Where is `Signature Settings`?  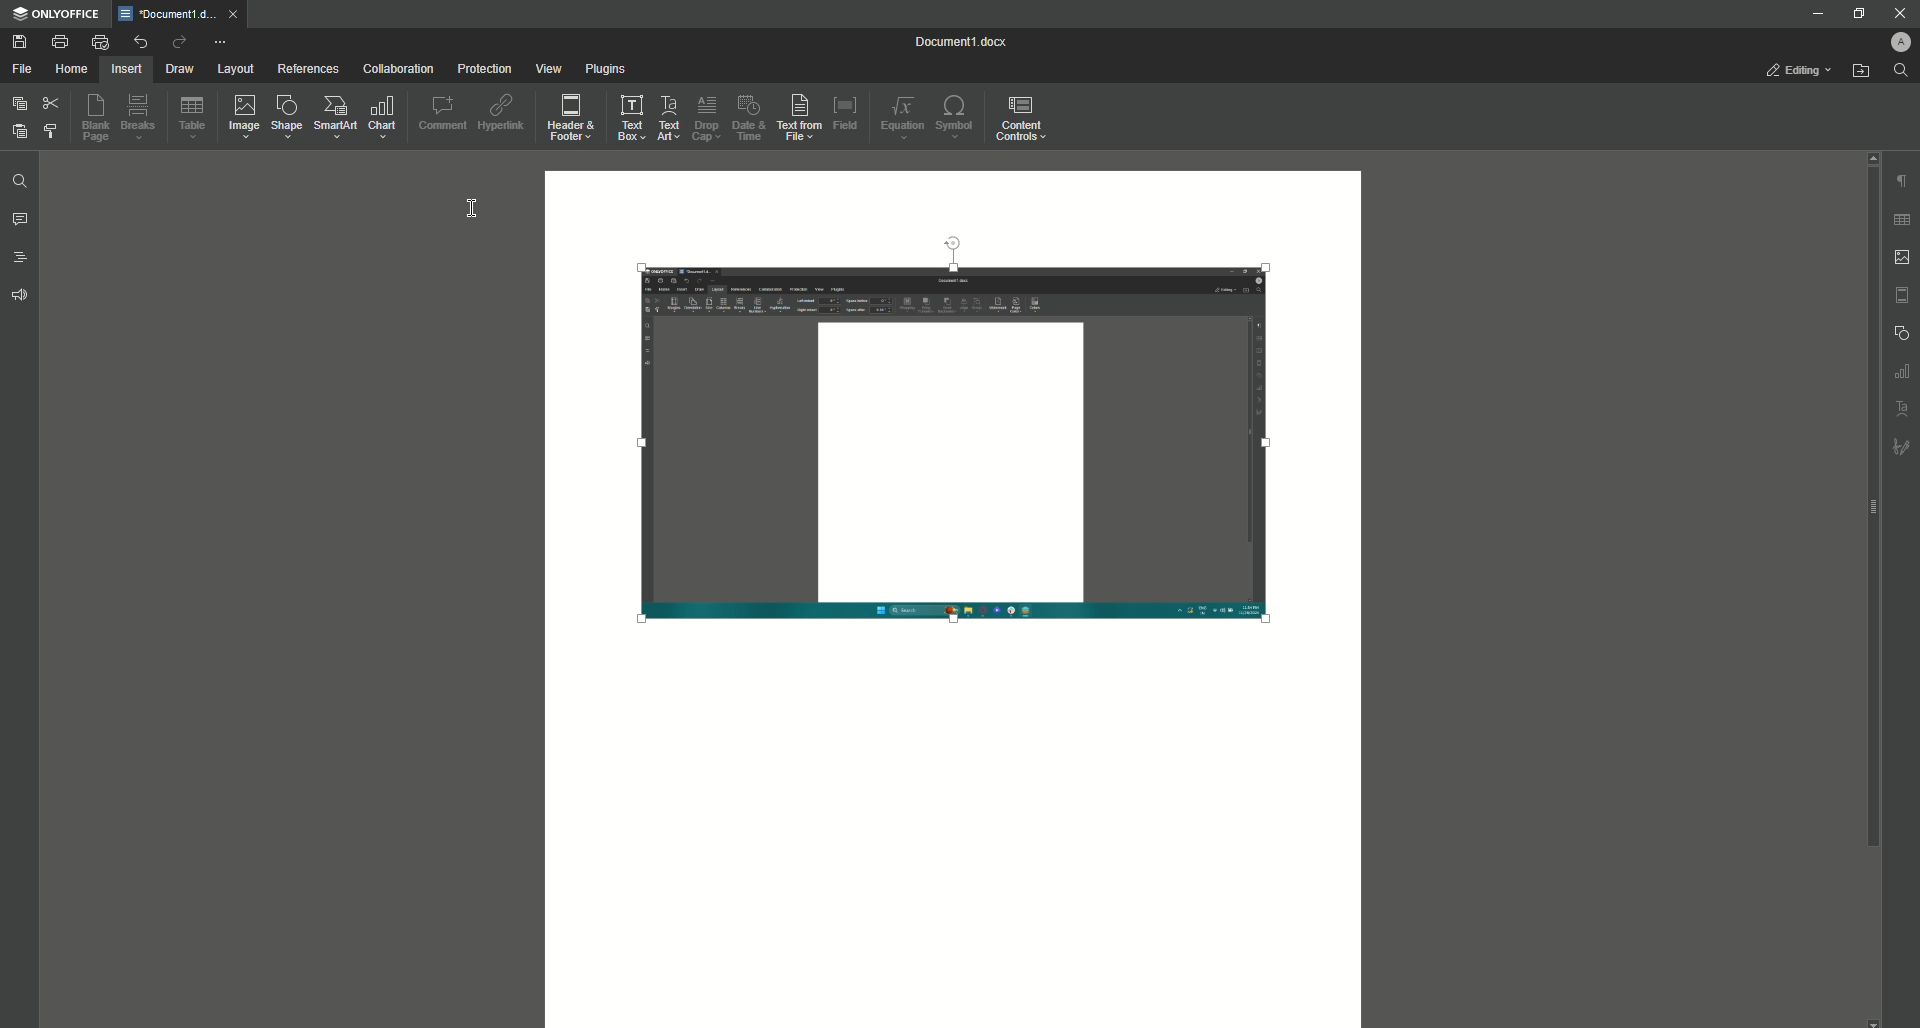 Signature Settings is located at coordinates (1902, 446).